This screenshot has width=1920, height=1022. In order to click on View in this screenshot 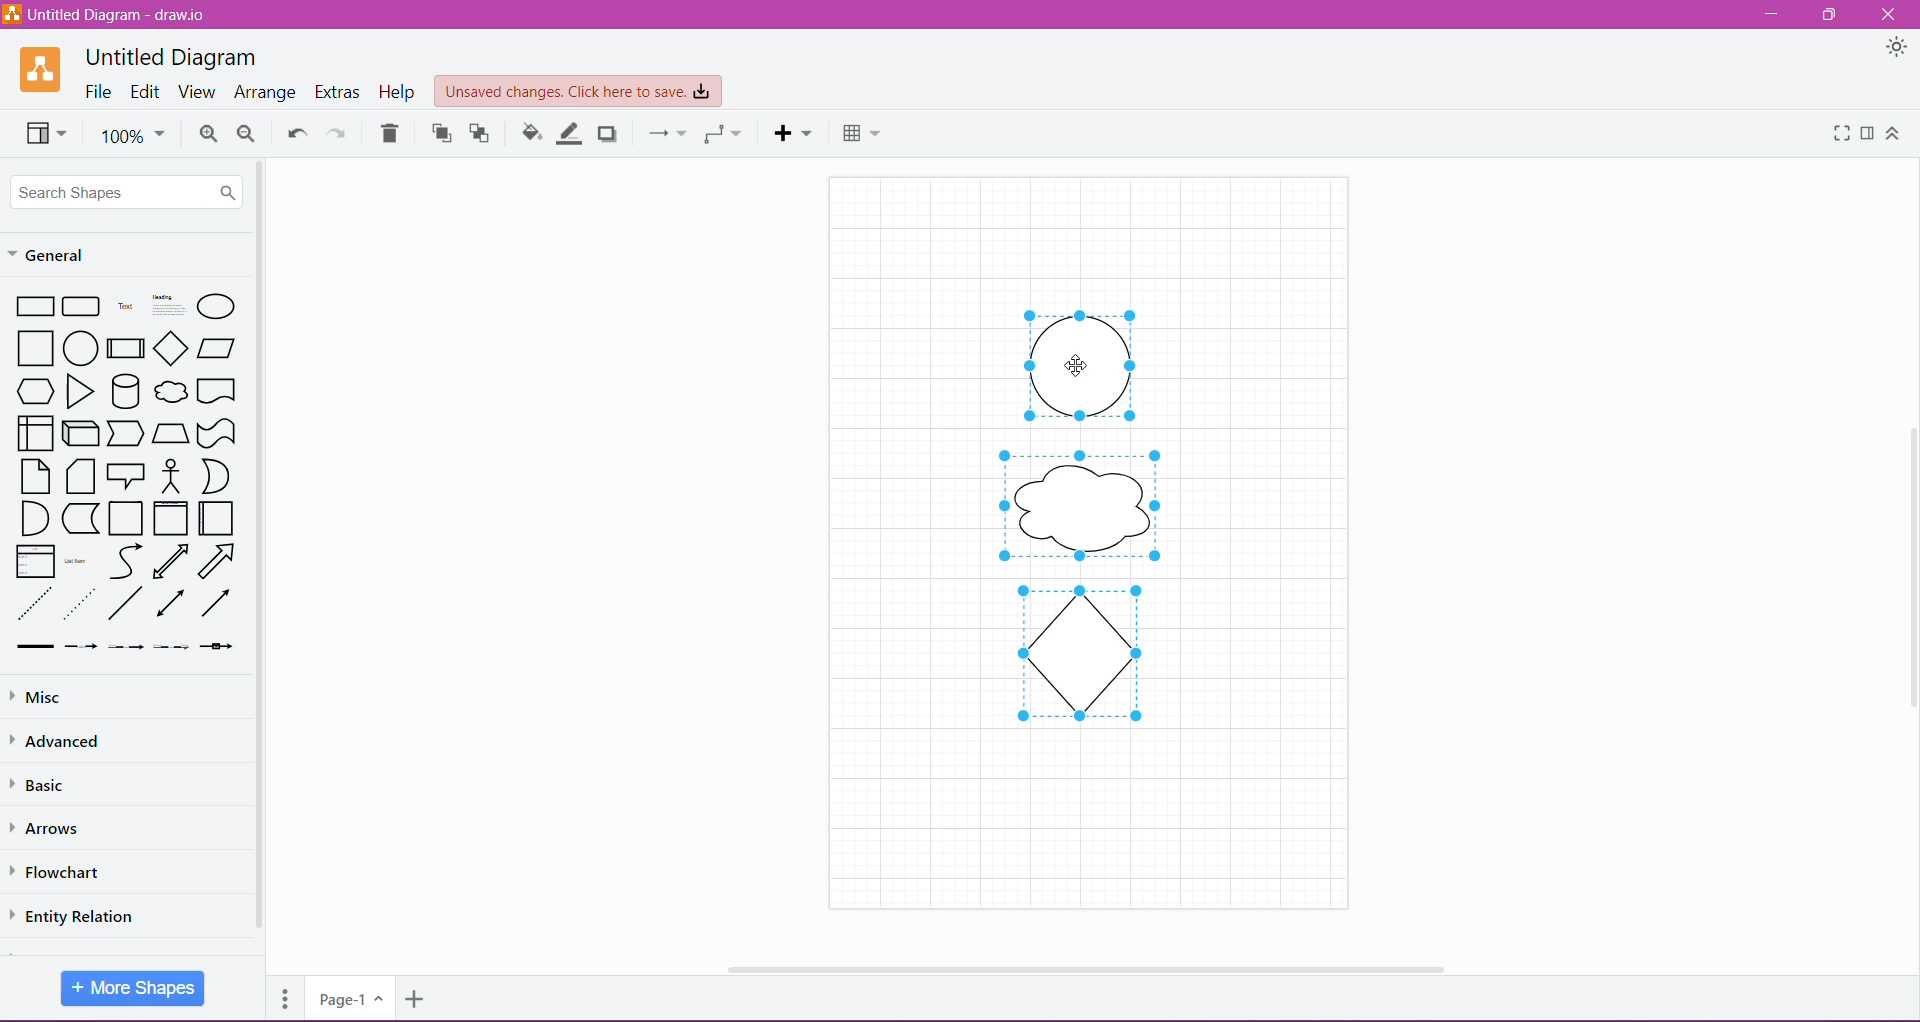, I will do `click(196, 92)`.